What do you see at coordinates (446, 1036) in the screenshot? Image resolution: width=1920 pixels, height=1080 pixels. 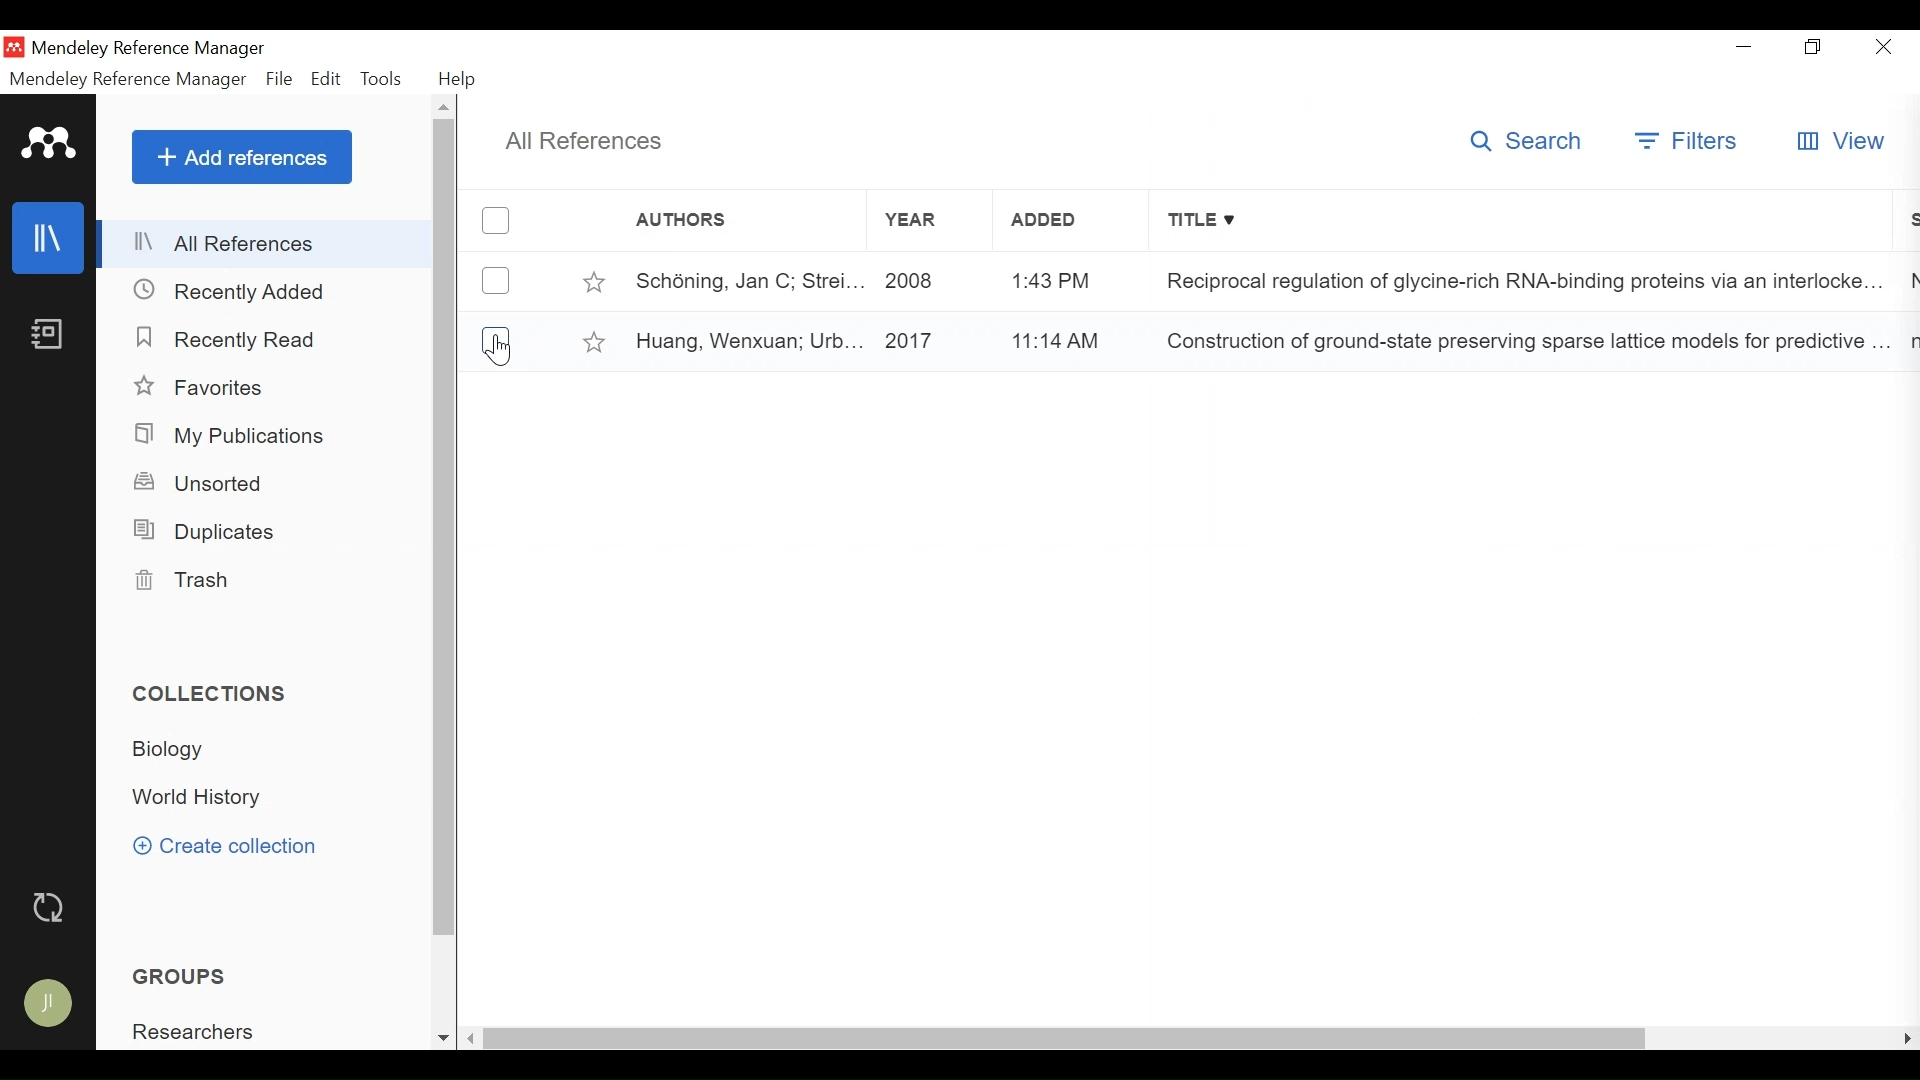 I see `Scroll Down` at bounding box center [446, 1036].